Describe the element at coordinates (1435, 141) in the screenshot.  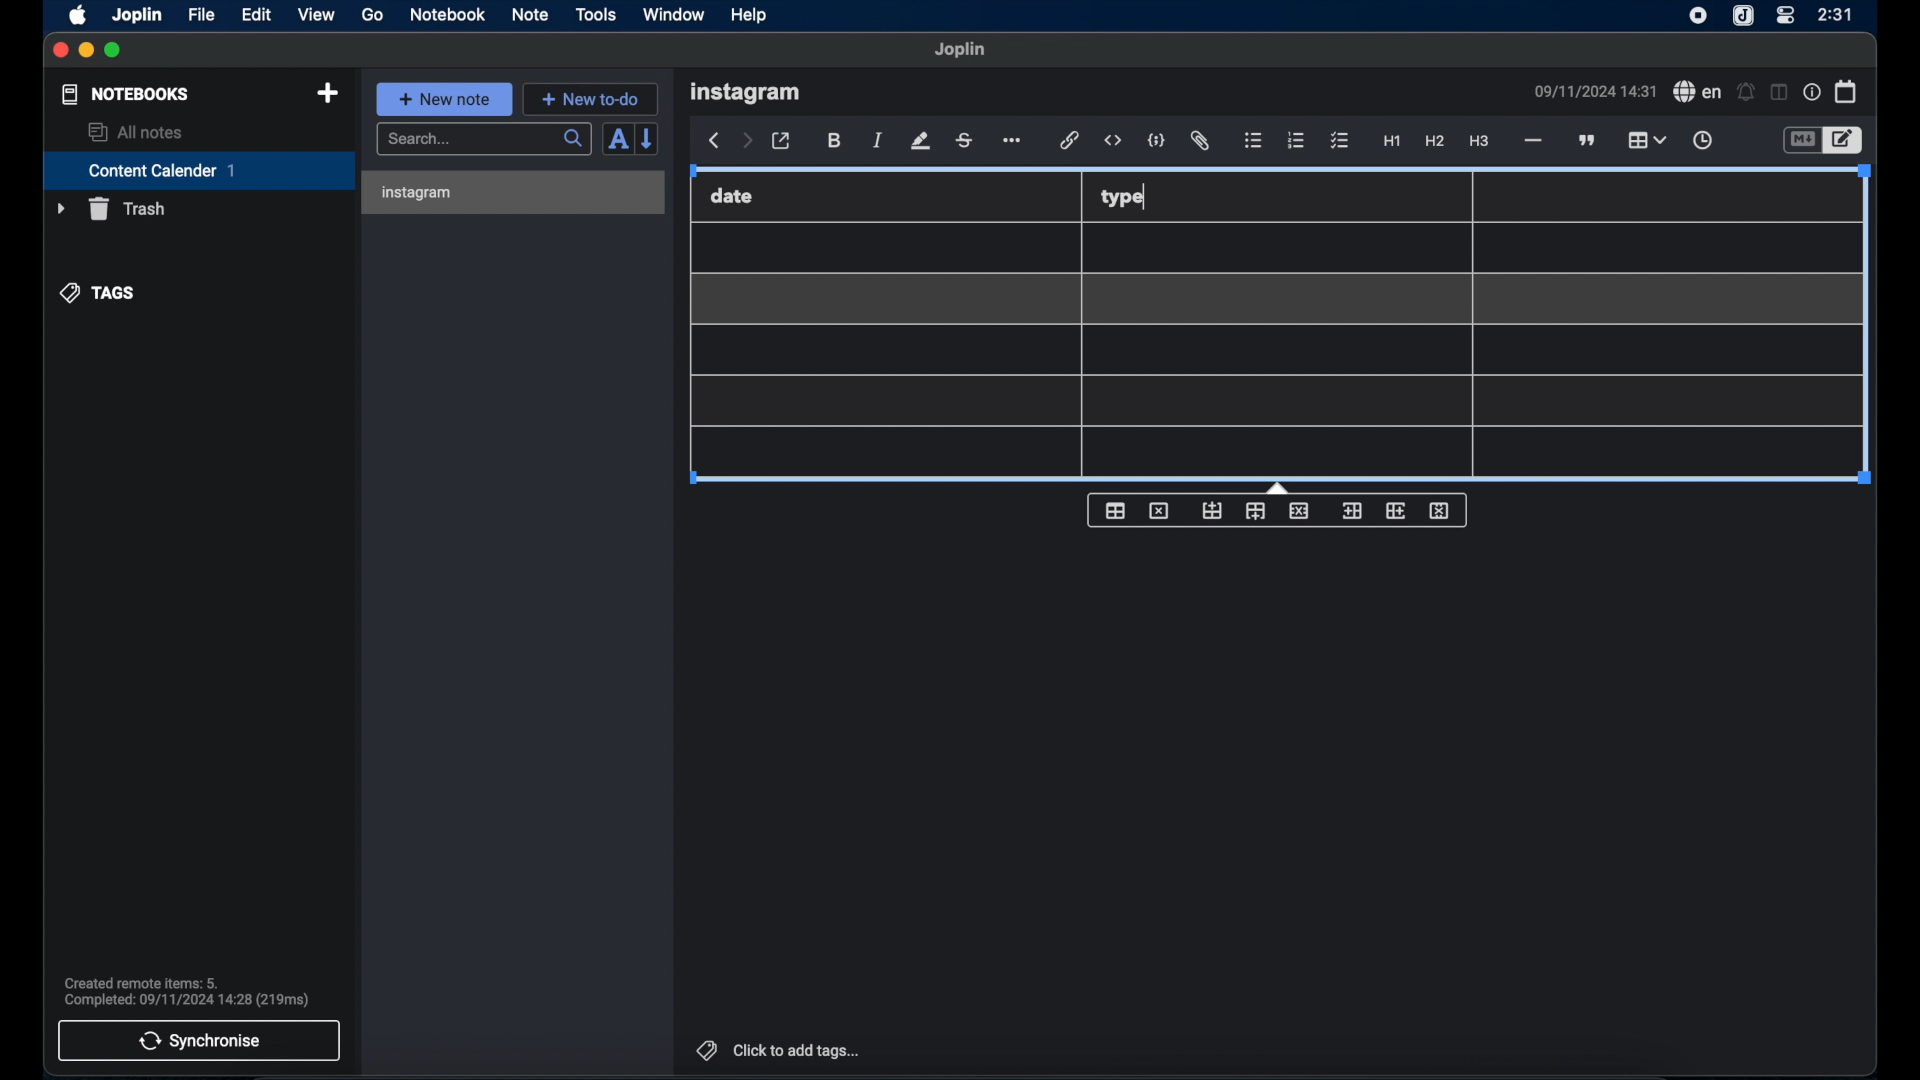
I see `heading 2` at that location.